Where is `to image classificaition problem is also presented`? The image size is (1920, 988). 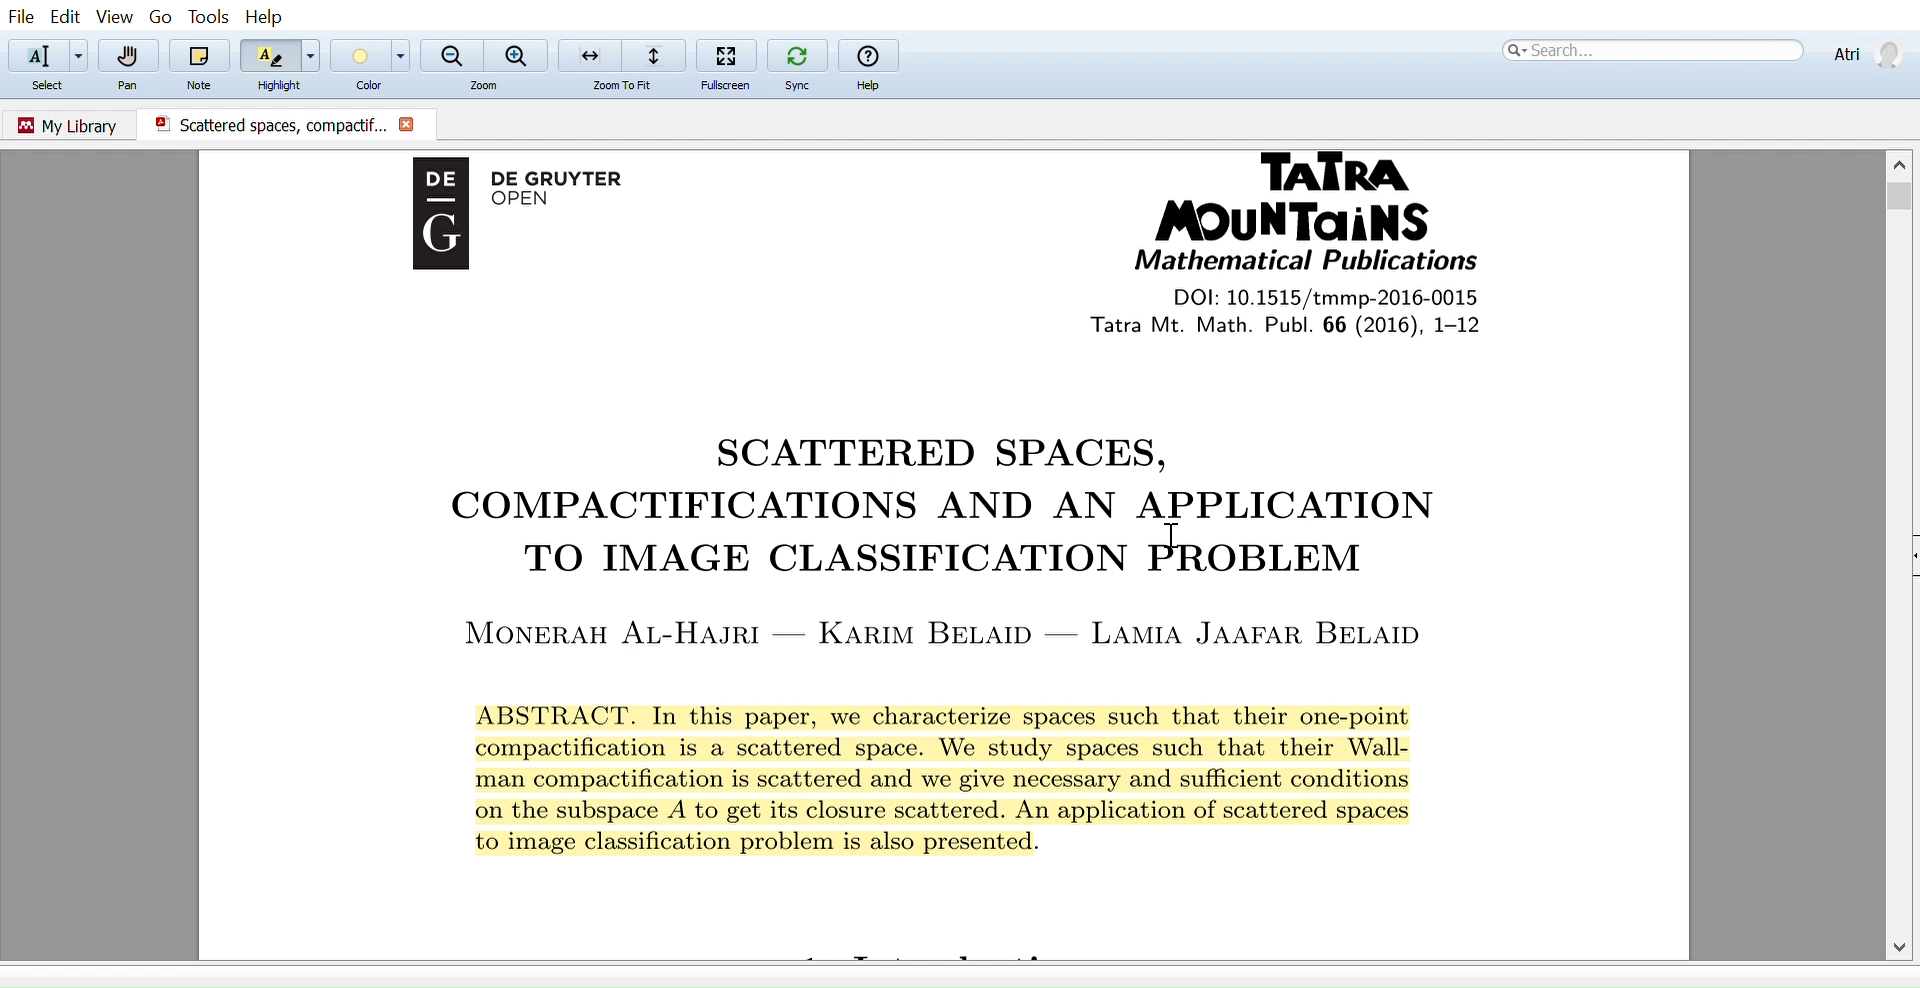 to image classificaition problem is also presented is located at coordinates (753, 843).